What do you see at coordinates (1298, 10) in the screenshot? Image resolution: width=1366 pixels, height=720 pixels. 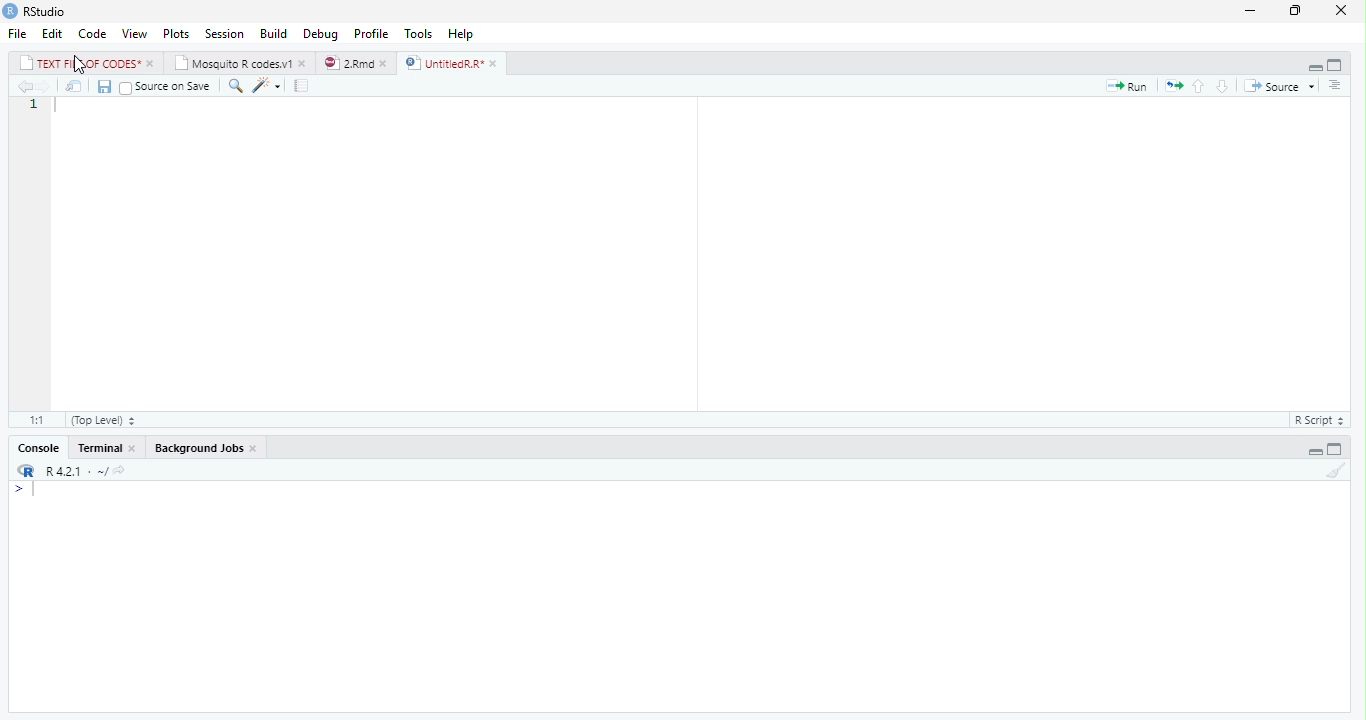 I see `Maximize` at bounding box center [1298, 10].